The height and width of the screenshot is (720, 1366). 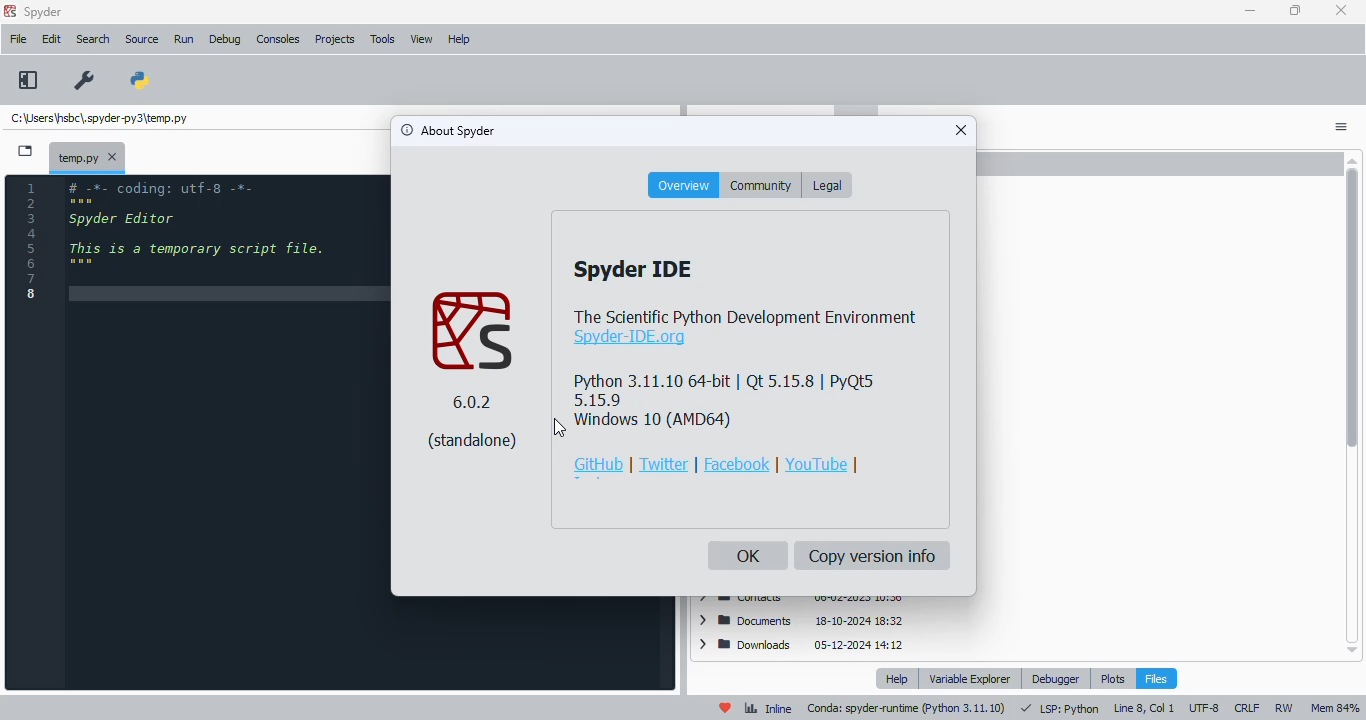 I want to click on options, so click(x=1343, y=127).